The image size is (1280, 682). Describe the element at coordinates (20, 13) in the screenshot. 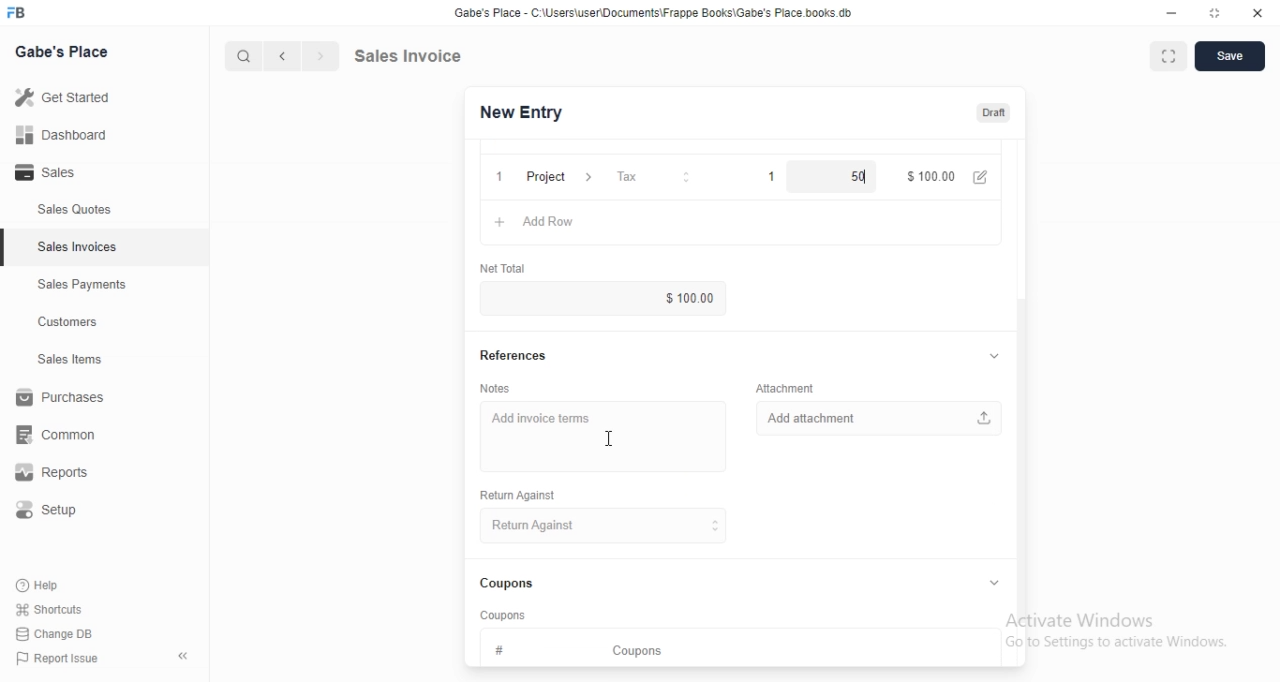

I see `FB logo` at that location.